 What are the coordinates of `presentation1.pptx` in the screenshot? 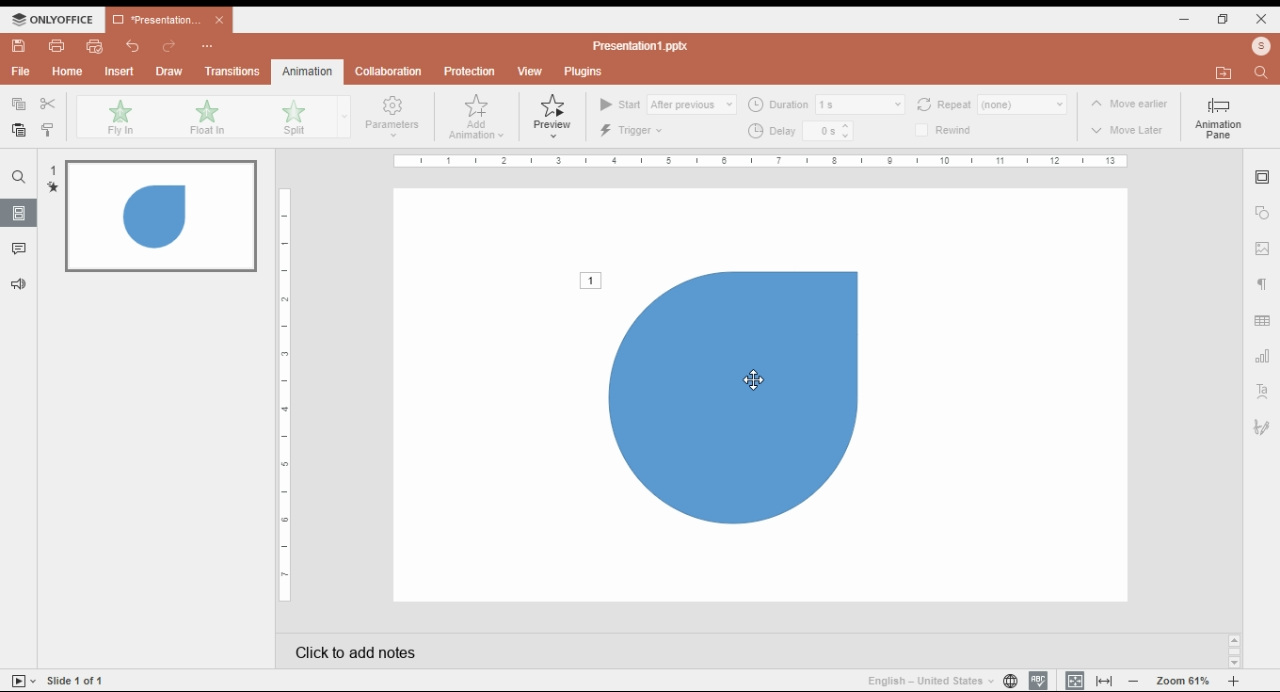 It's located at (645, 46).